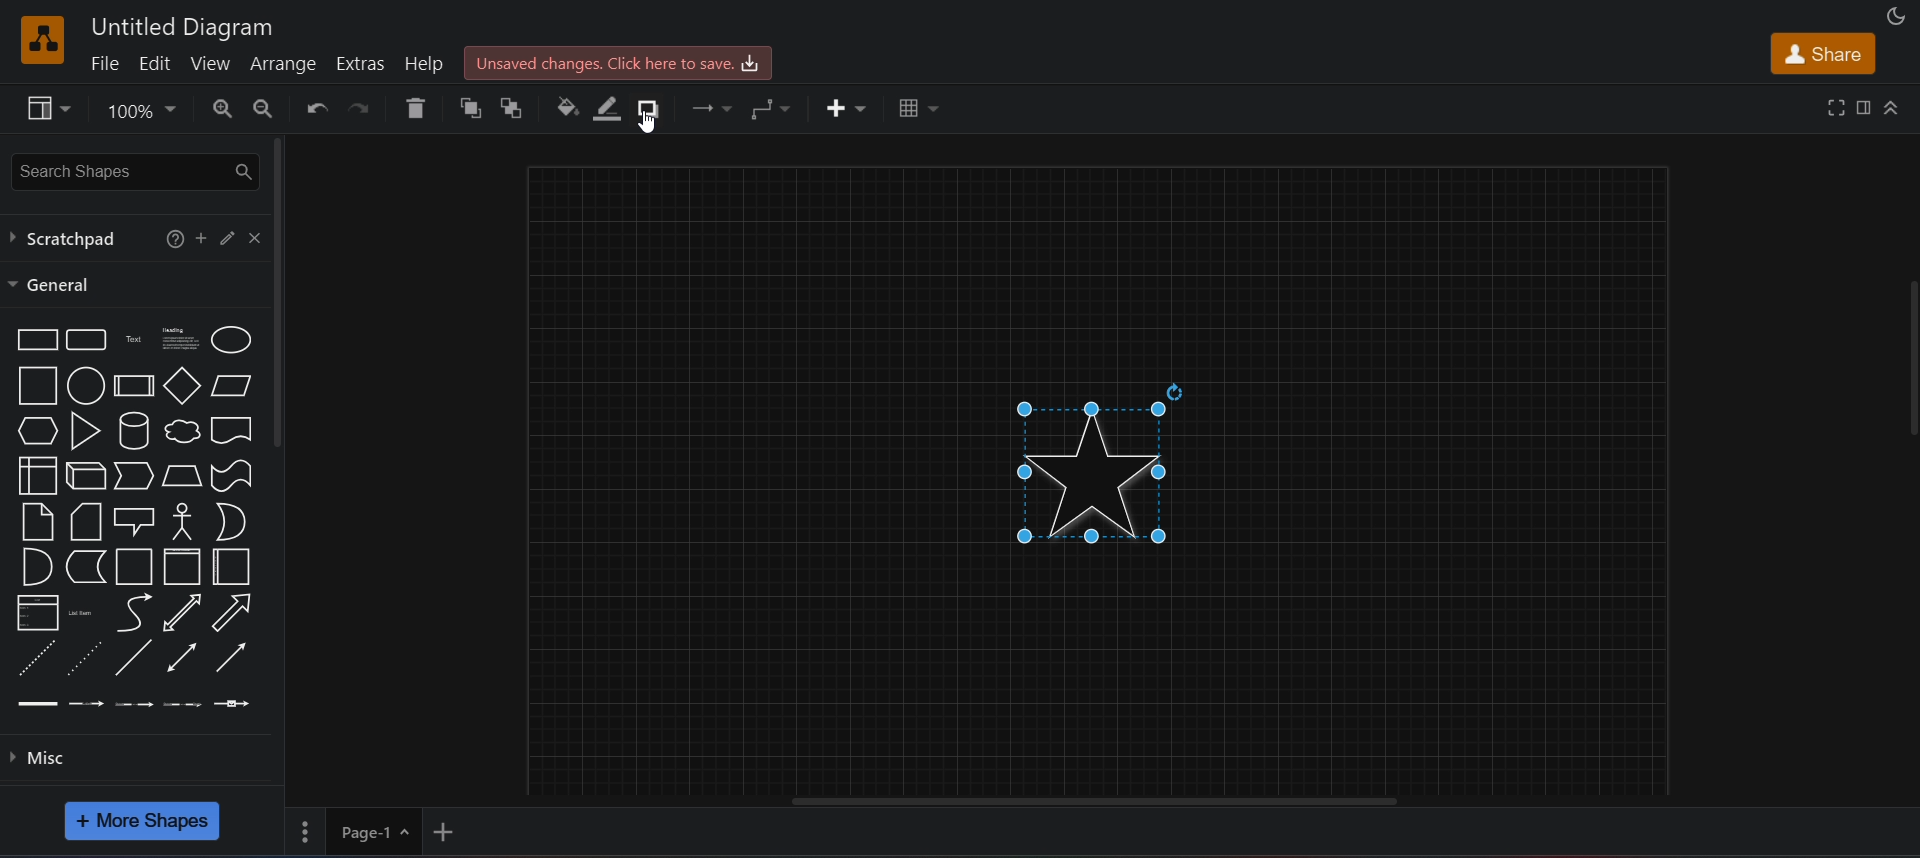  What do you see at coordinates (182, 567) in the screenshot?
I see `vertical container` at bounding box center [182, 567].